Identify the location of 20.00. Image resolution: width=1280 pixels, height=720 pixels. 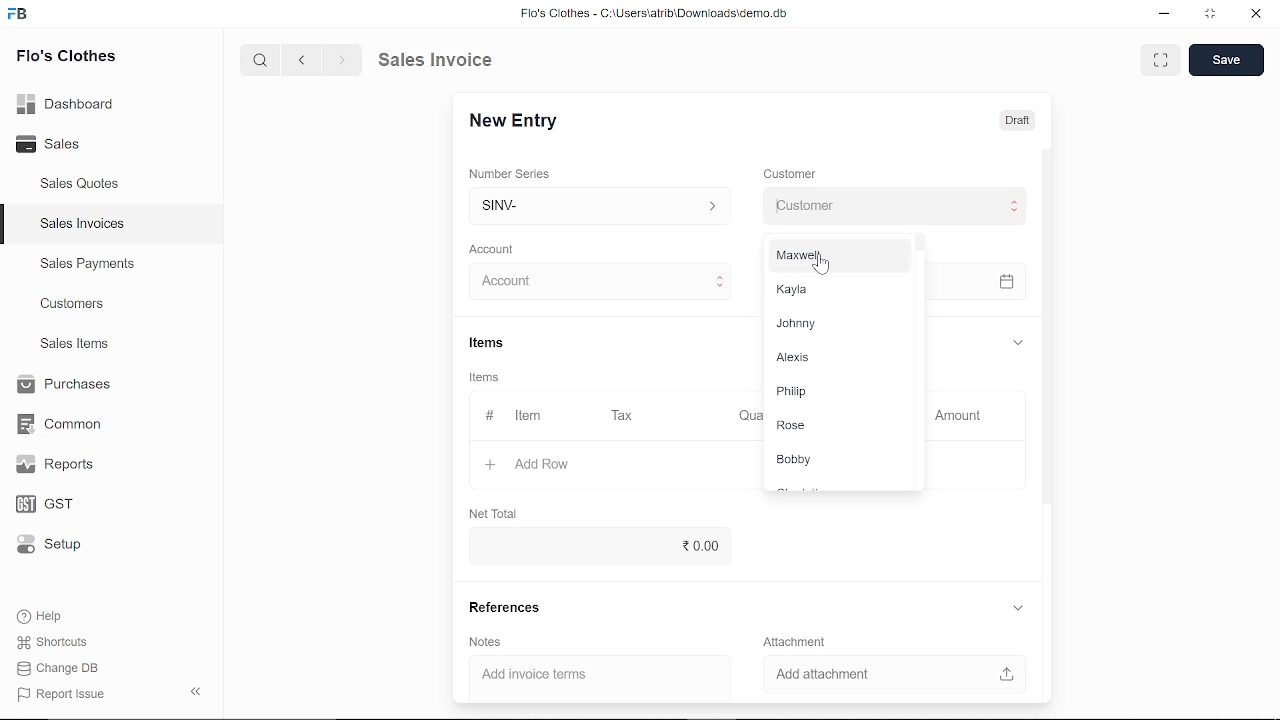
(639, 547).